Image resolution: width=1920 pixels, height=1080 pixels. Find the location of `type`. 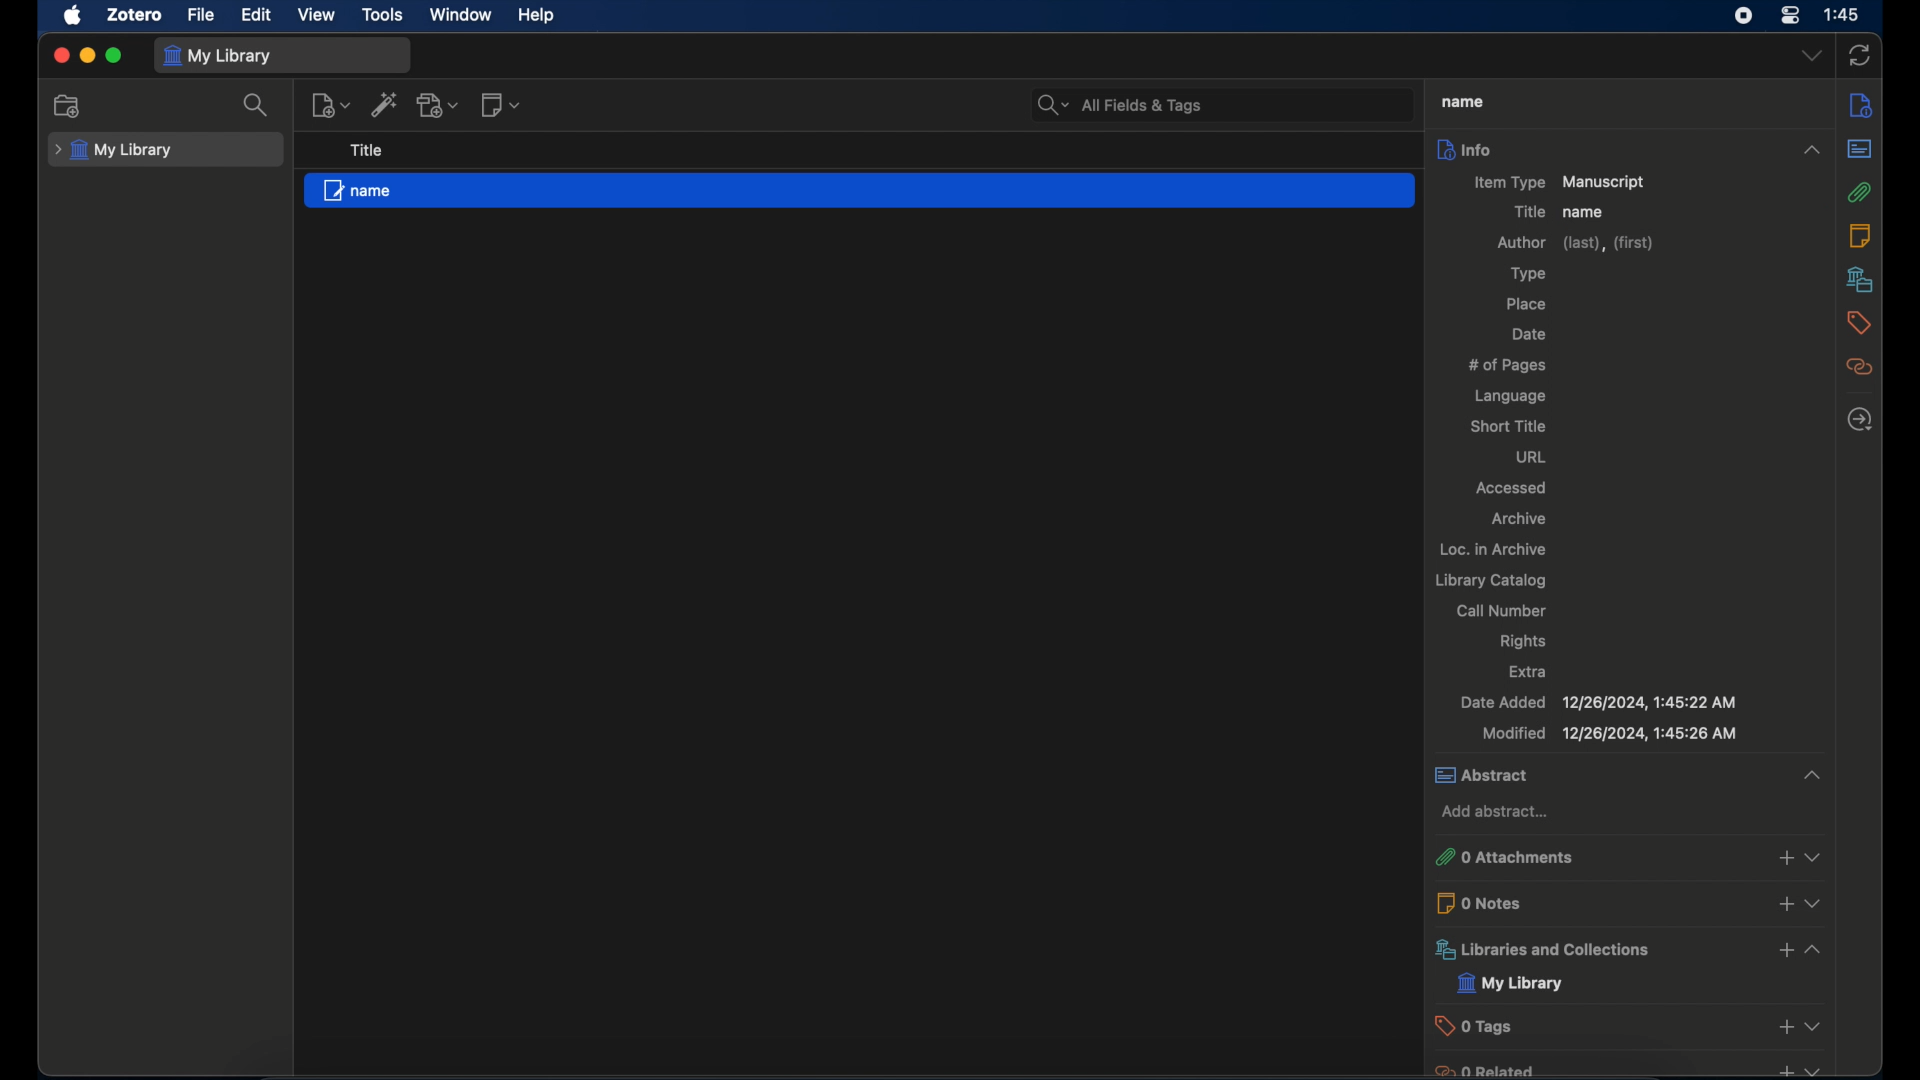

type is located at coordinates (1529, 274).